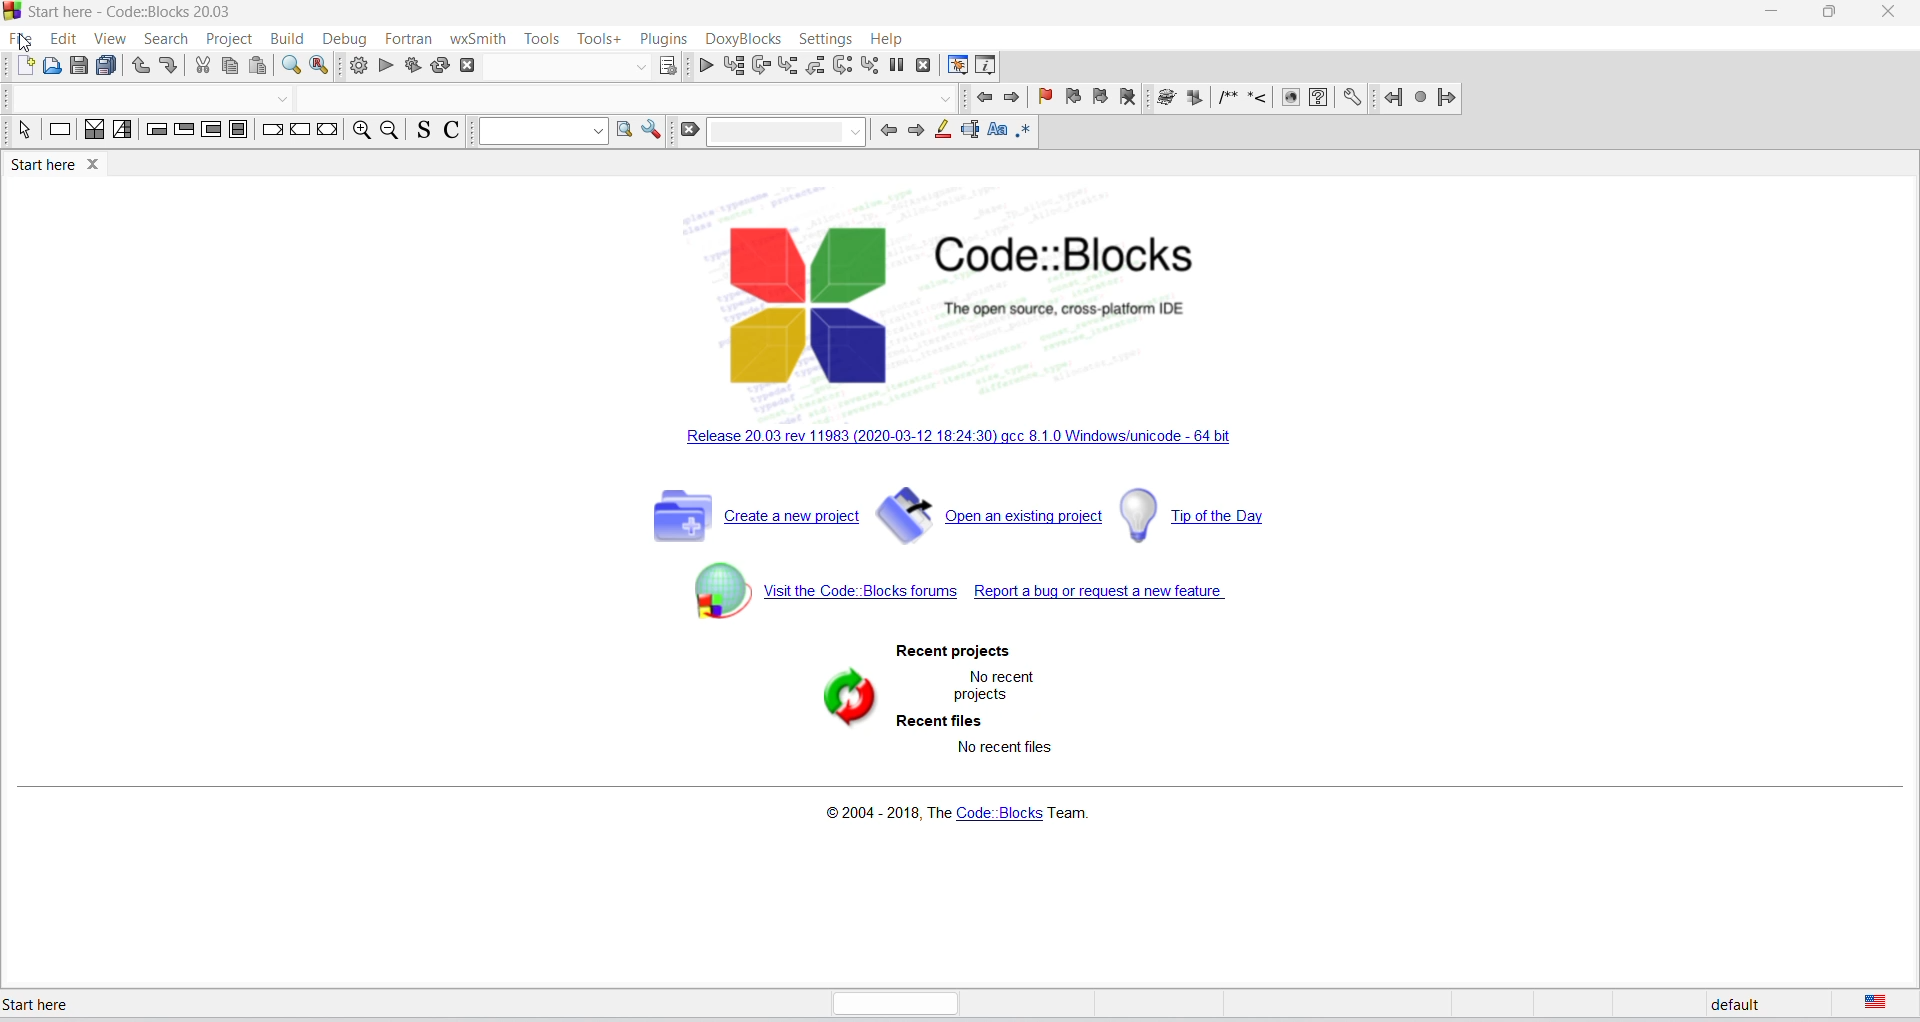 This screenshot has height=1022, width=1920. I want to click on undo, so click(139, 65).